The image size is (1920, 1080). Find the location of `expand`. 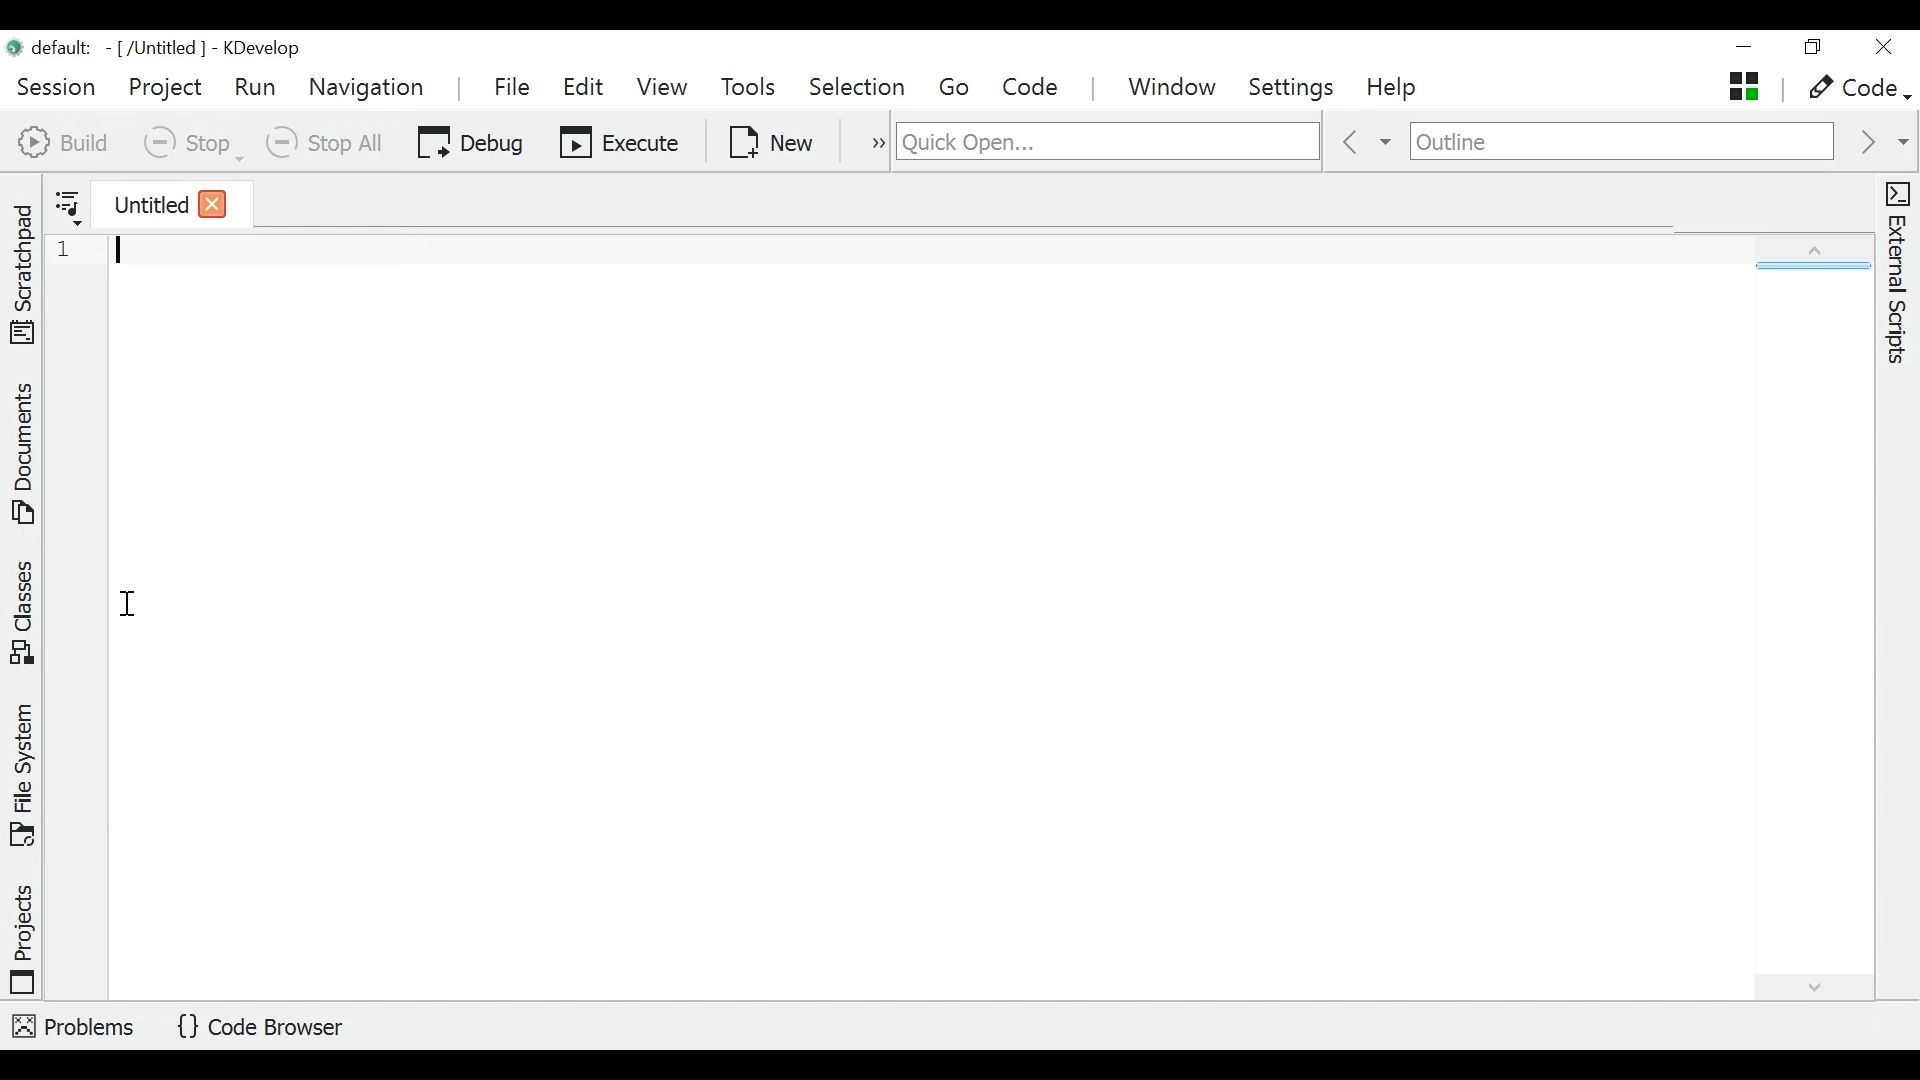

expand is located at coordinates (1790, 258).